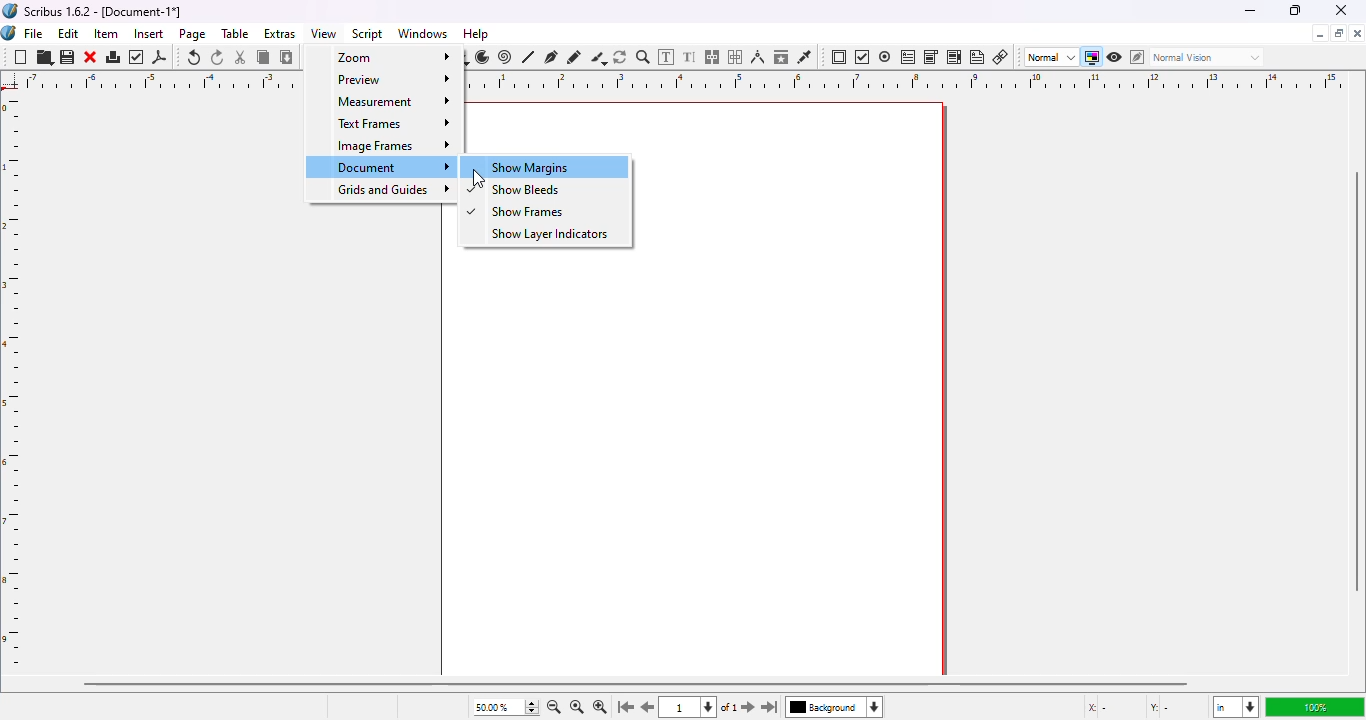  I want to click on PDF list box, so click(954, 57).